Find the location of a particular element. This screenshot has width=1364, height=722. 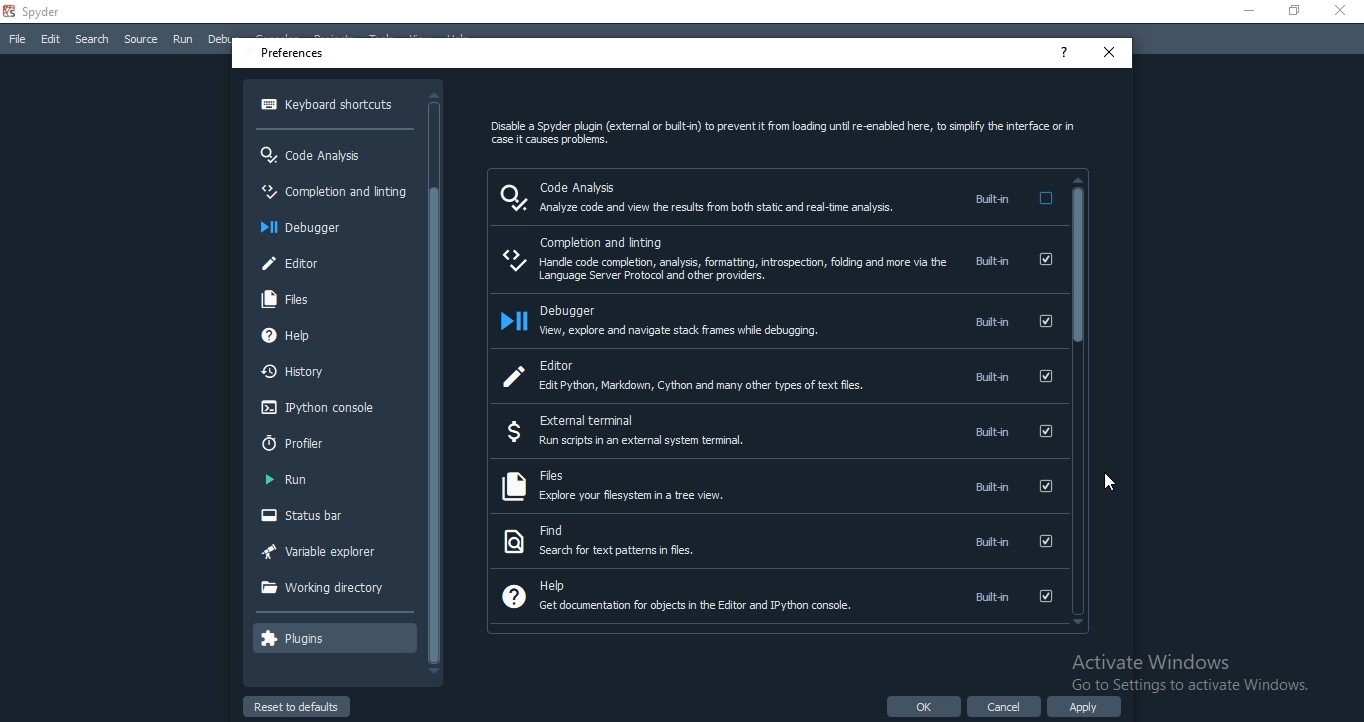

preferences is located at coordinates (293, 54).